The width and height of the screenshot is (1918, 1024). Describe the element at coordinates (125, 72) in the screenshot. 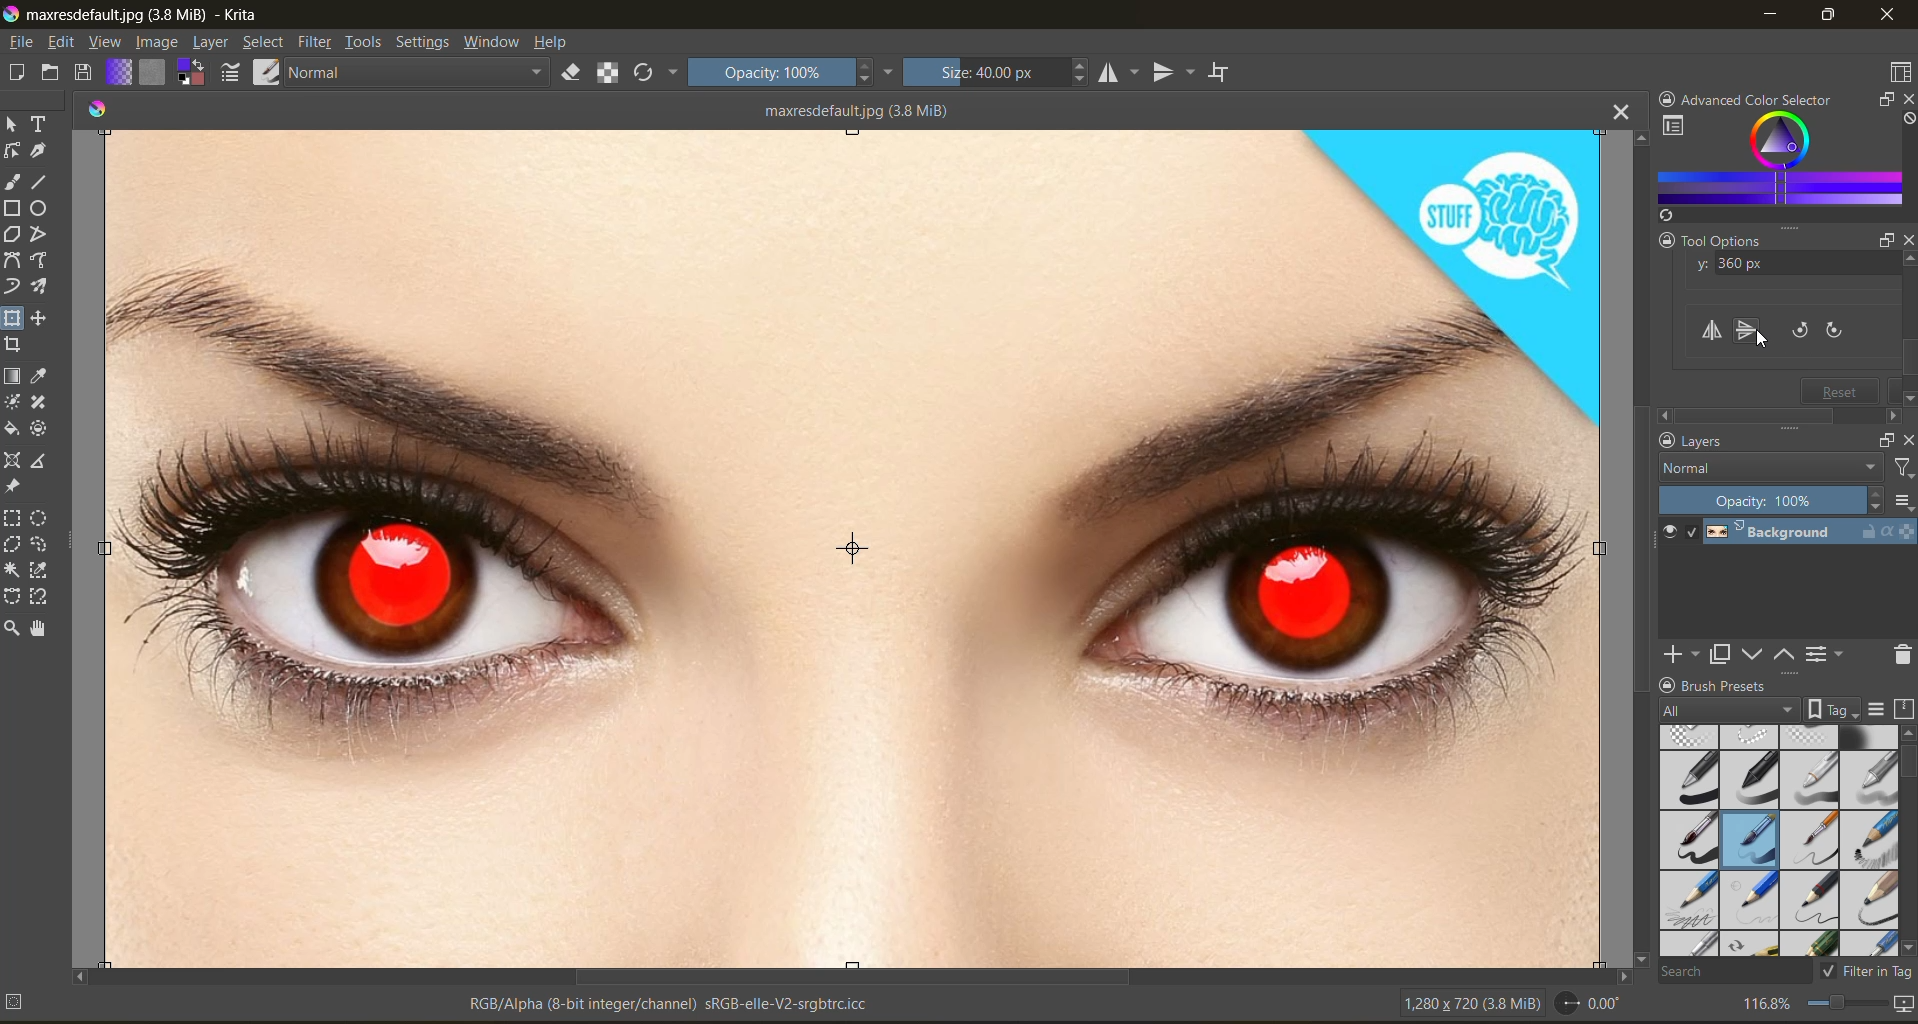

I see `fill gradients` at that location.